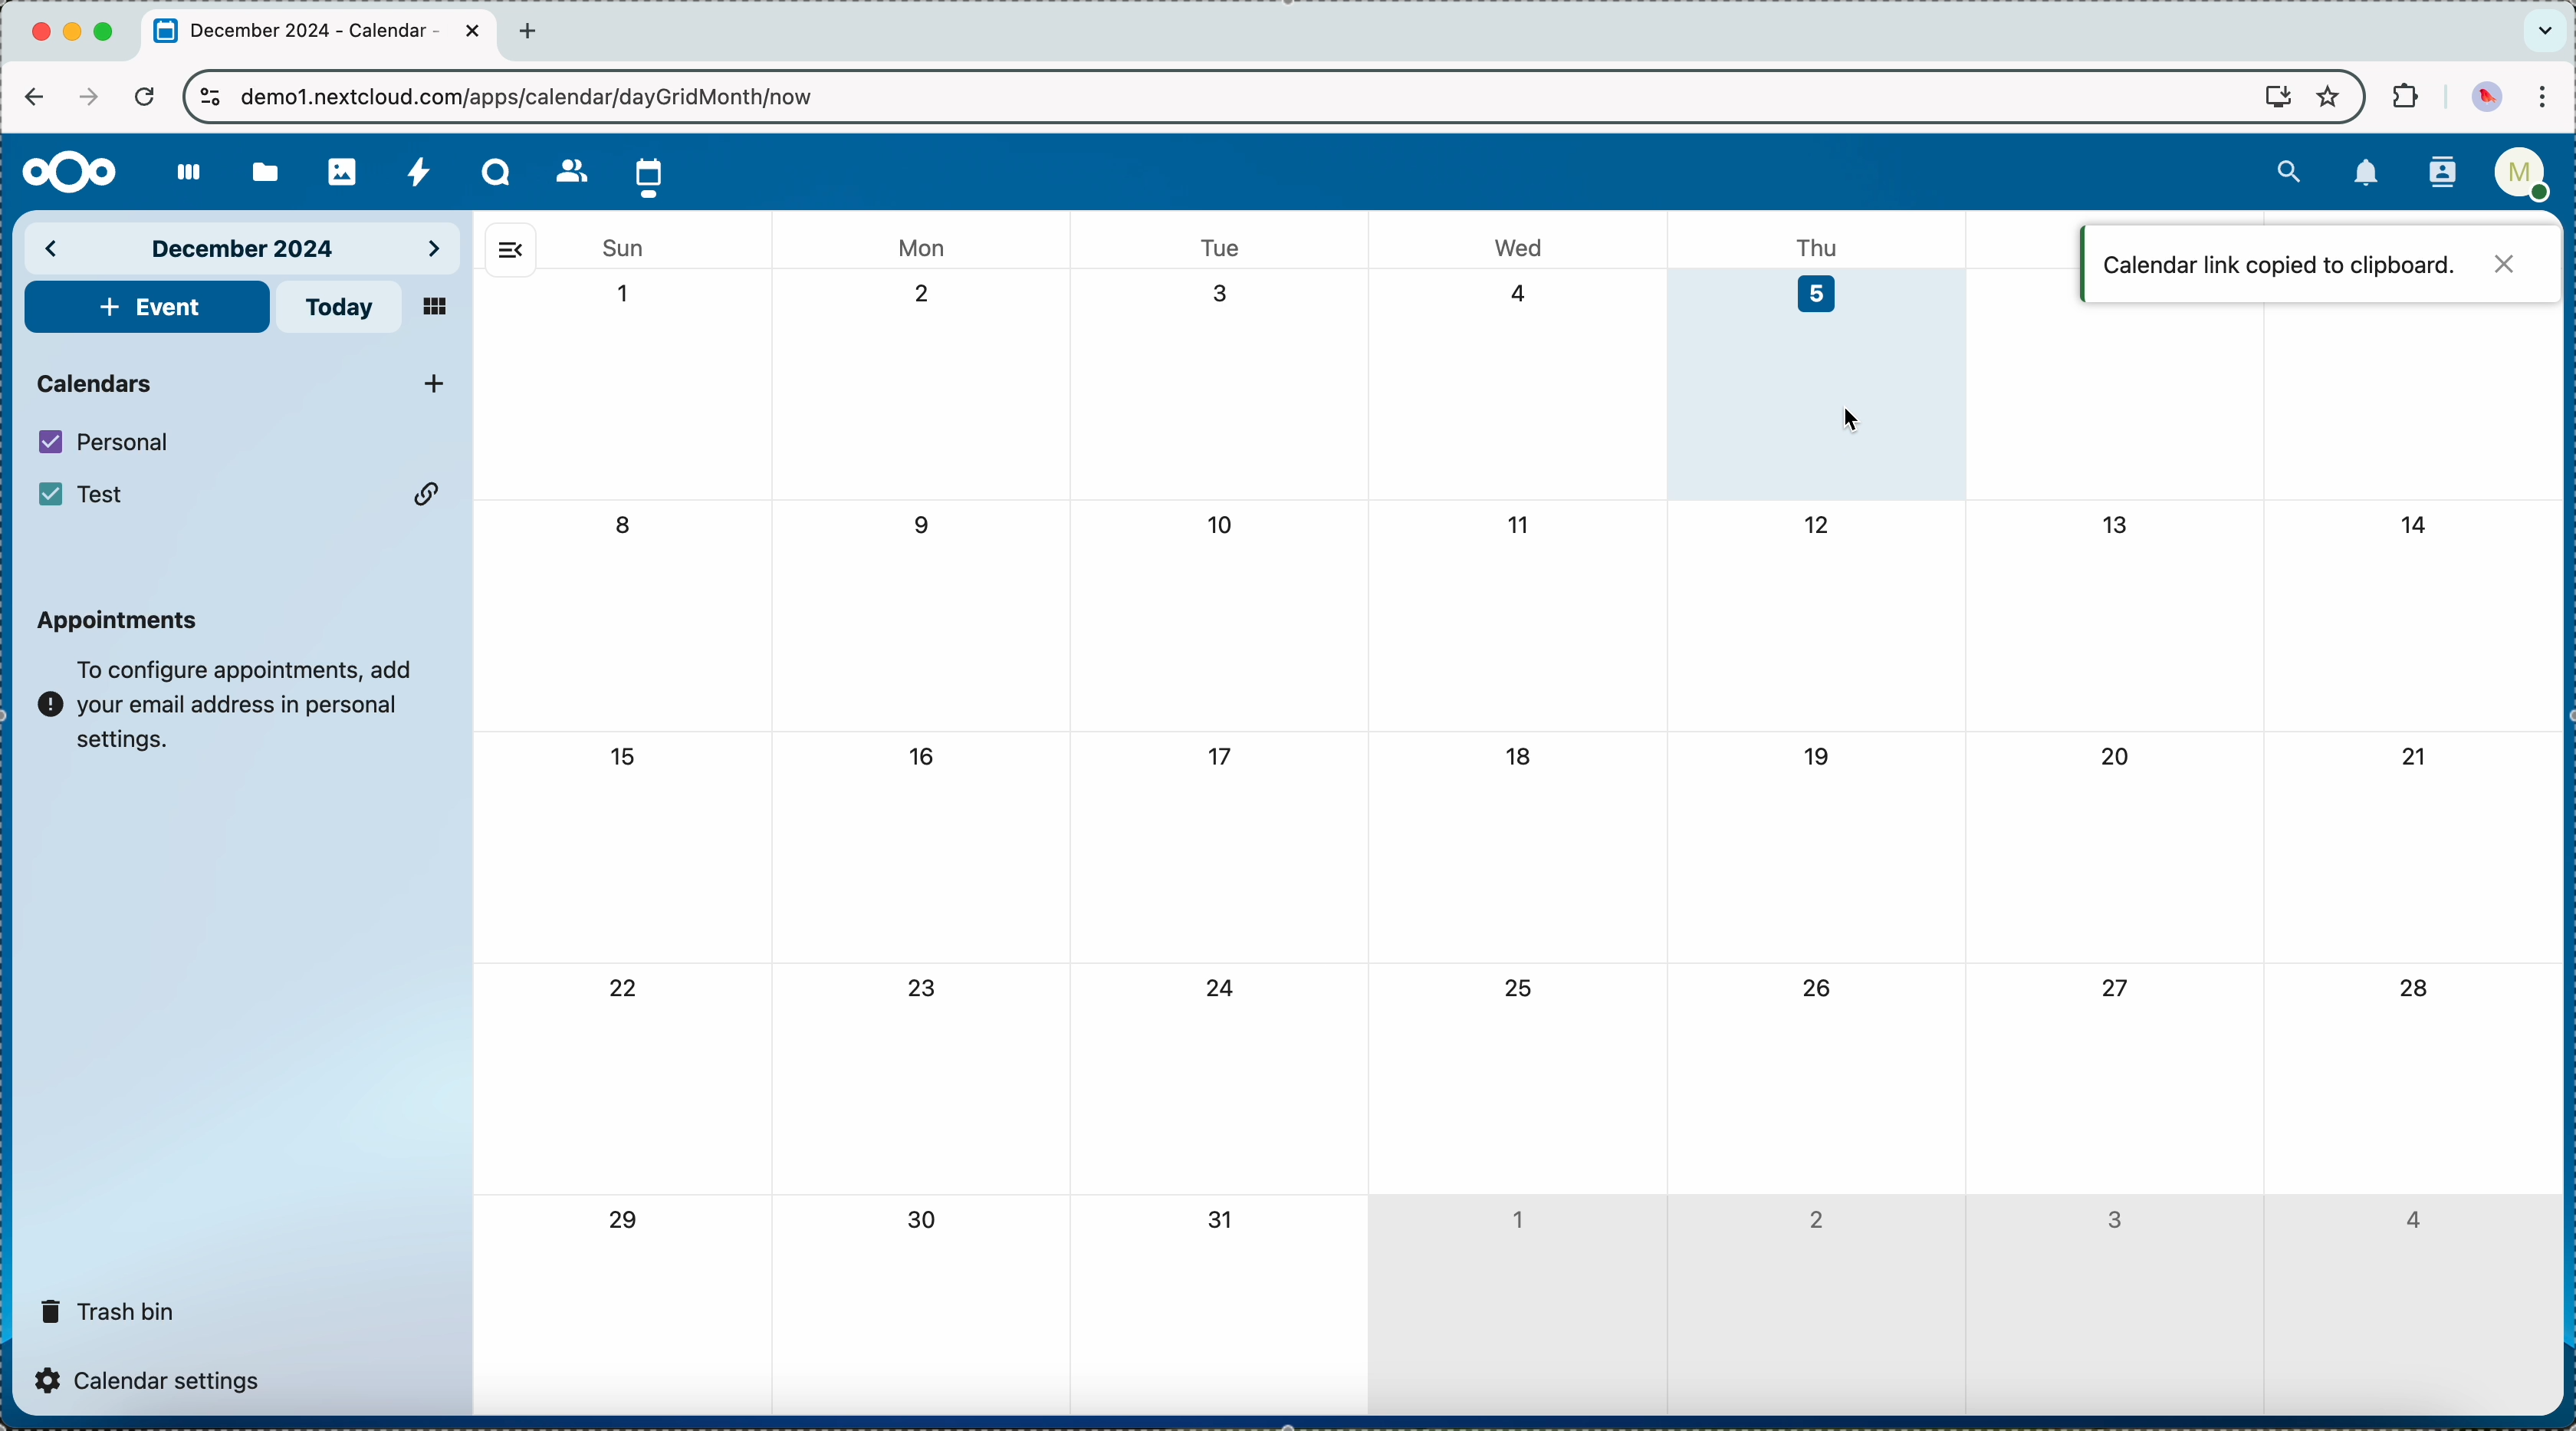 Image resolution: width=2576 pixels, height=1431 pixels. What do you see at coordinates (180, 174) in the screenshot?
I see `dashboard` at bounding box center [180, 174].